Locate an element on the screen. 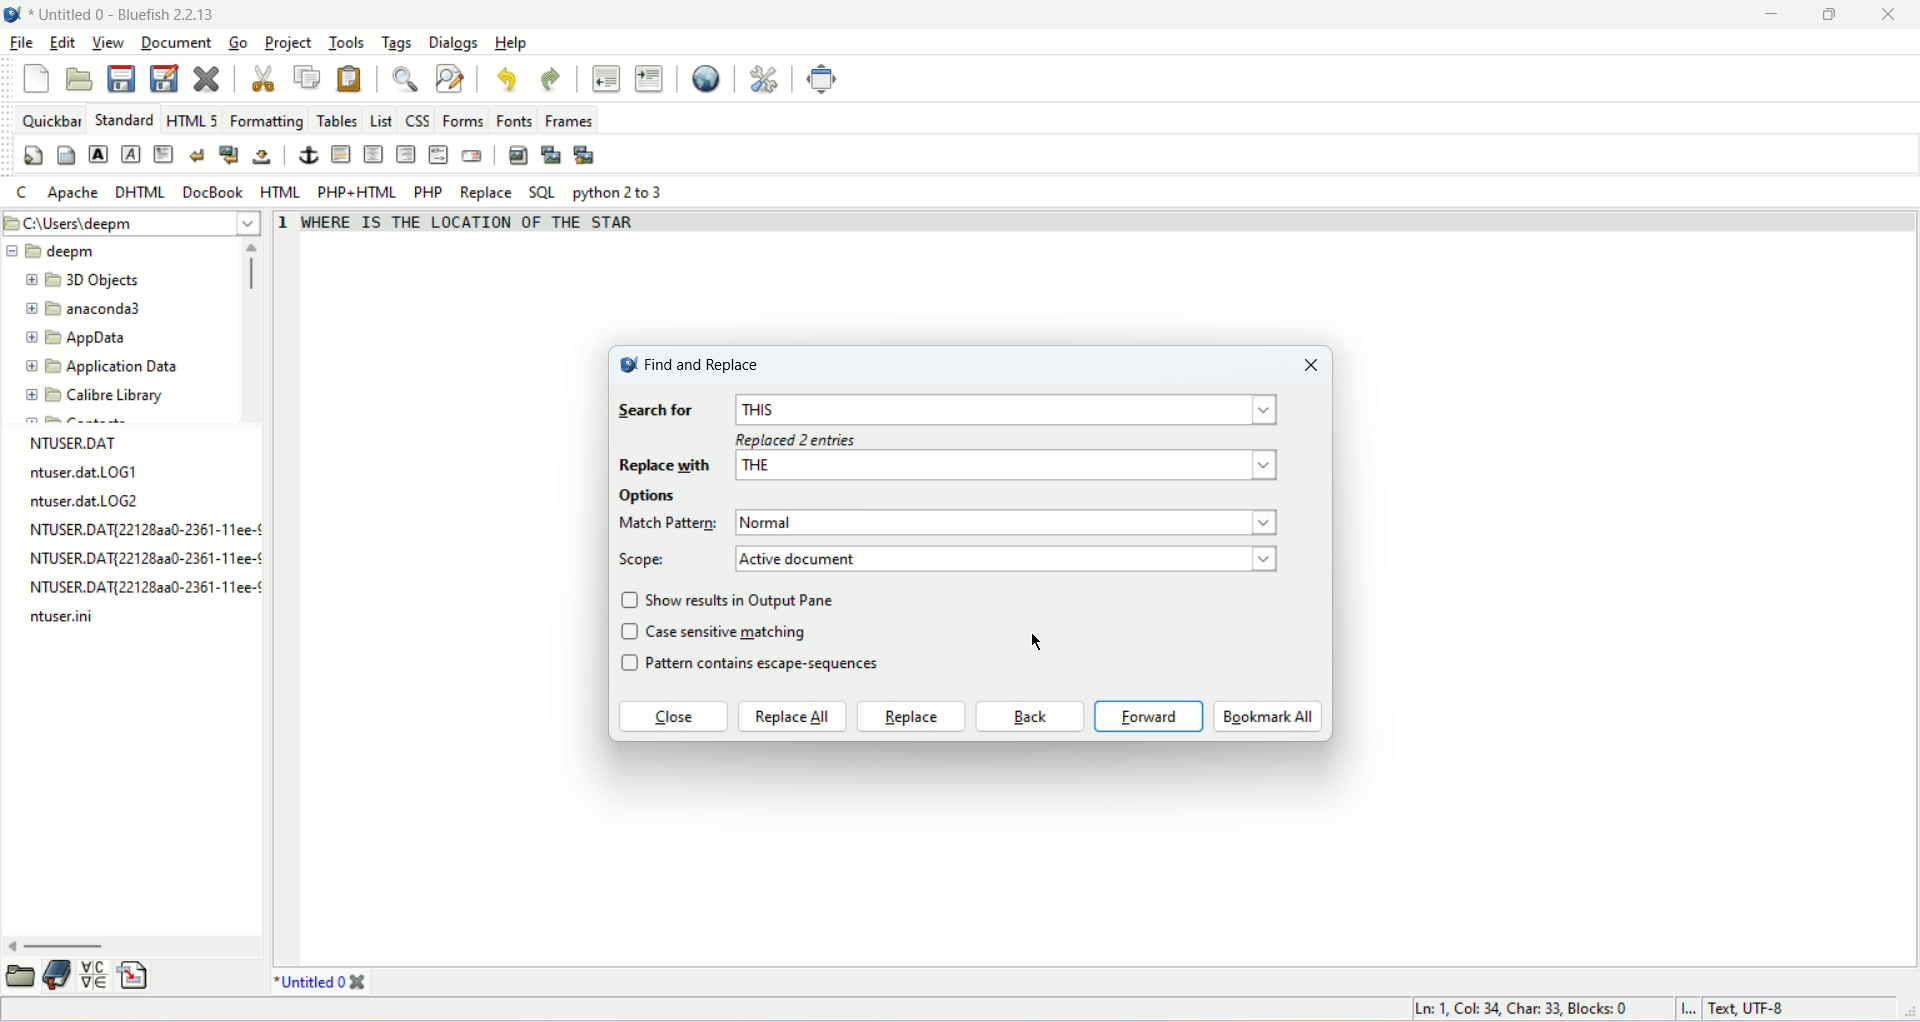 This screenshot has width=1920, height=1022. 3D Objects is located at coordinates (85, 282).